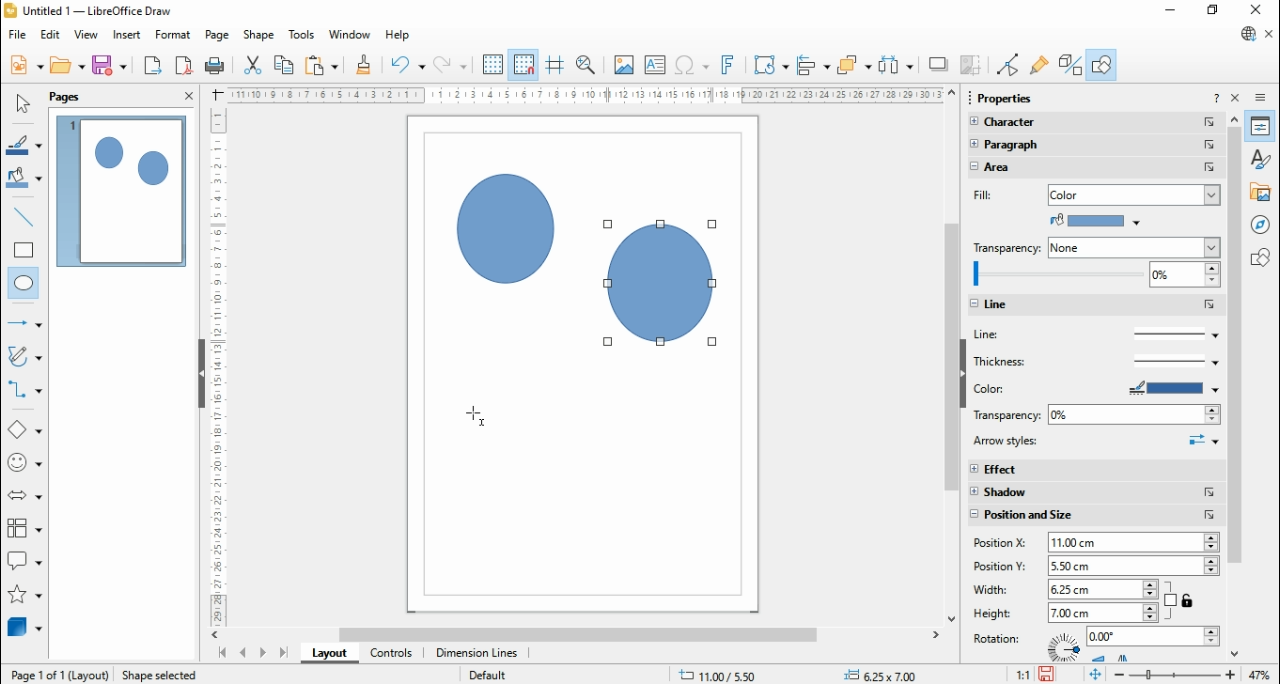 This screenshot has height=684, width=1280. I want to click on 11, so click(1024, 674).